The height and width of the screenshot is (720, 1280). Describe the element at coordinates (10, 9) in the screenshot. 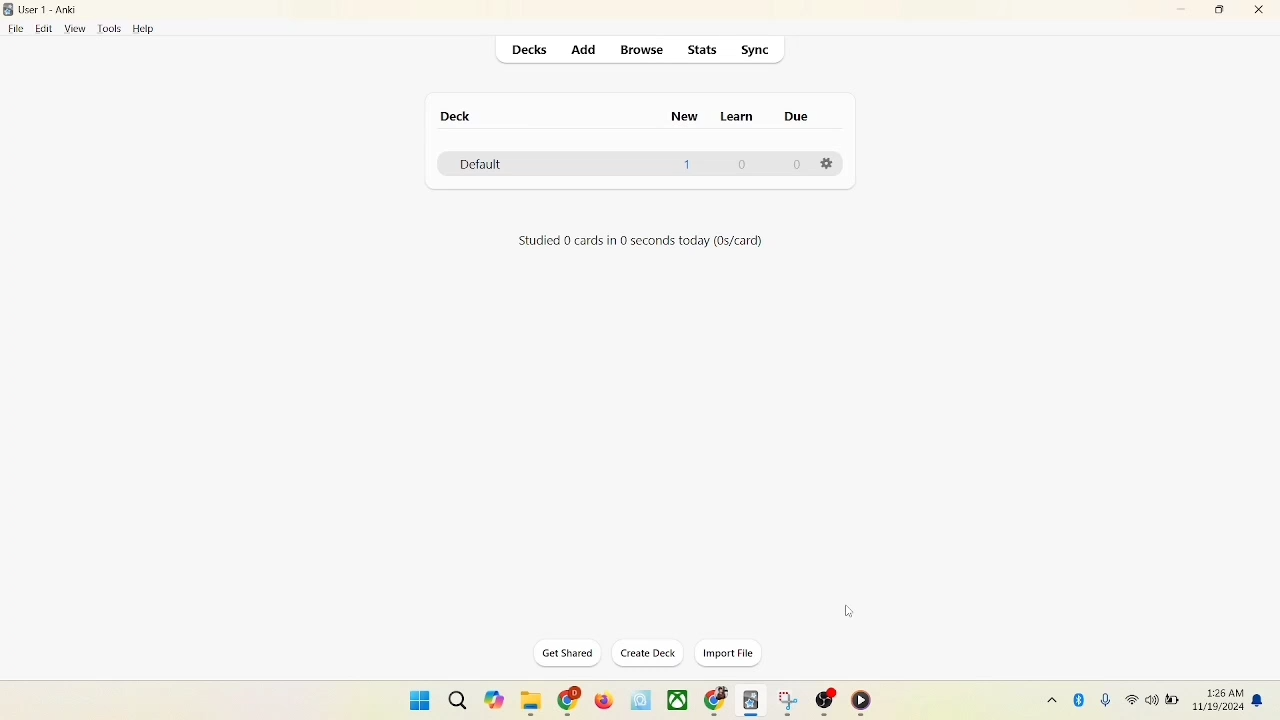

I see `logo` at that location.